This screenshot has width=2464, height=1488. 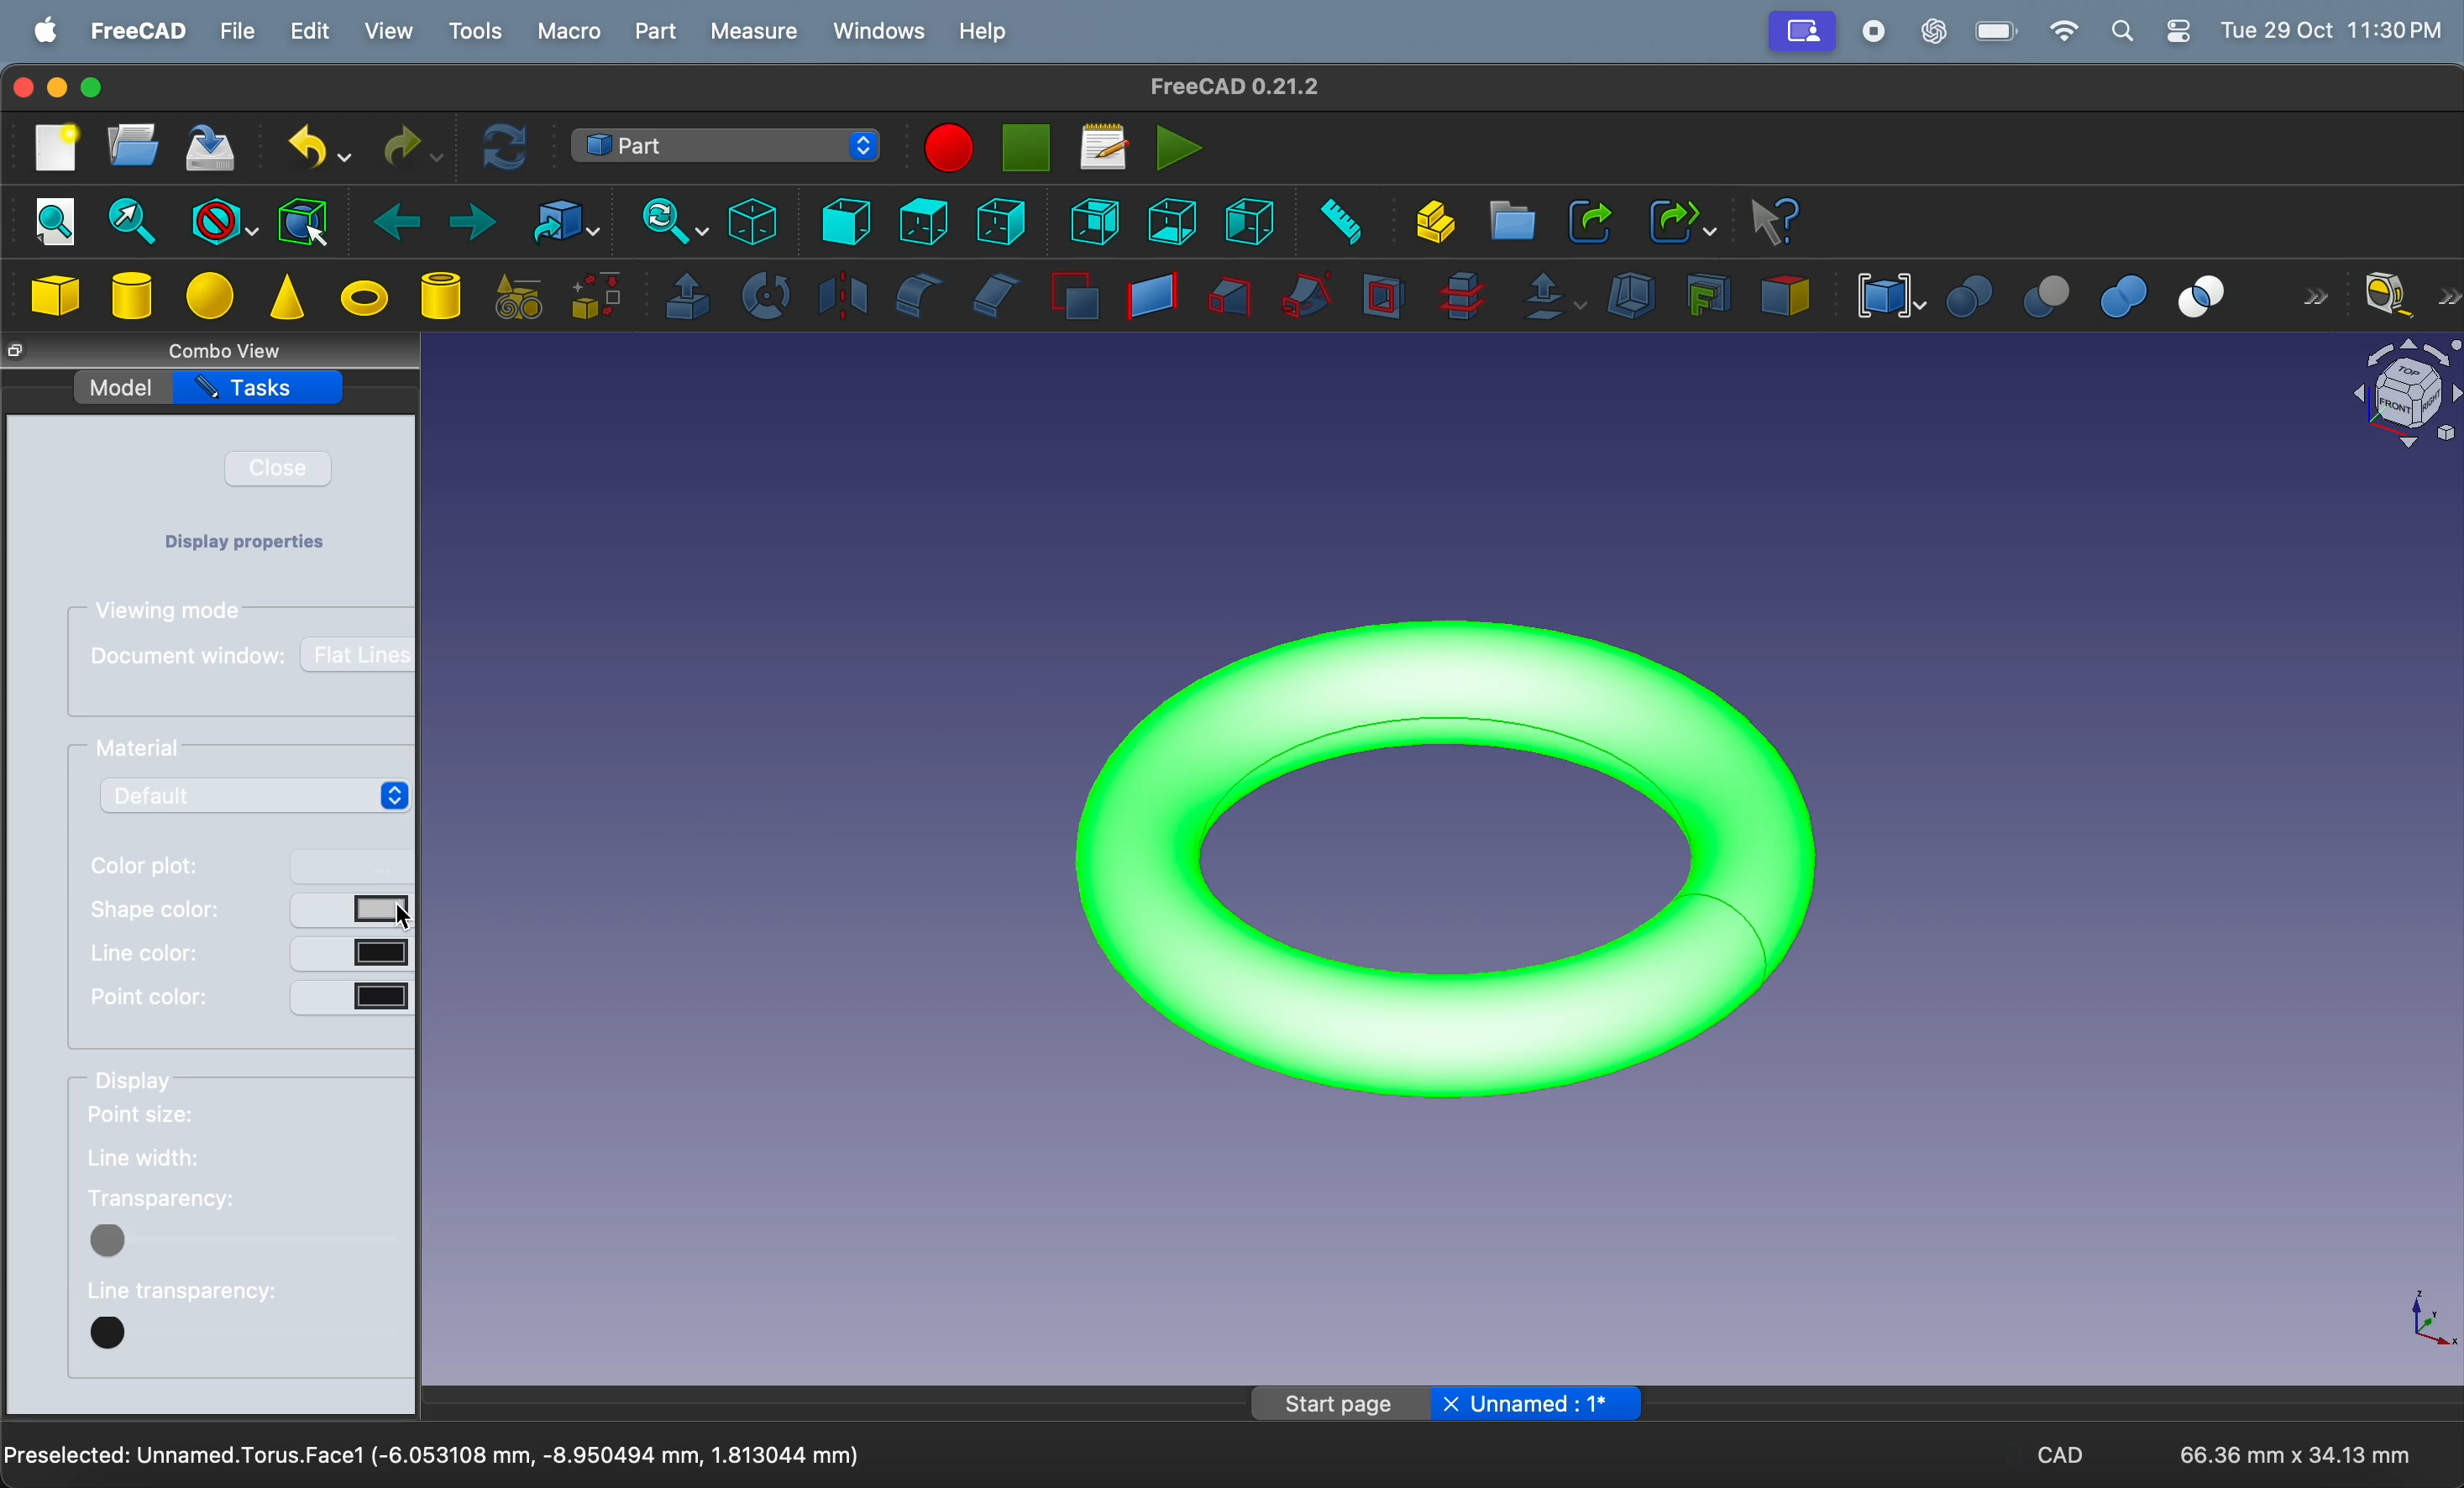 I want to click on right view, so click(x=1000, y=221).